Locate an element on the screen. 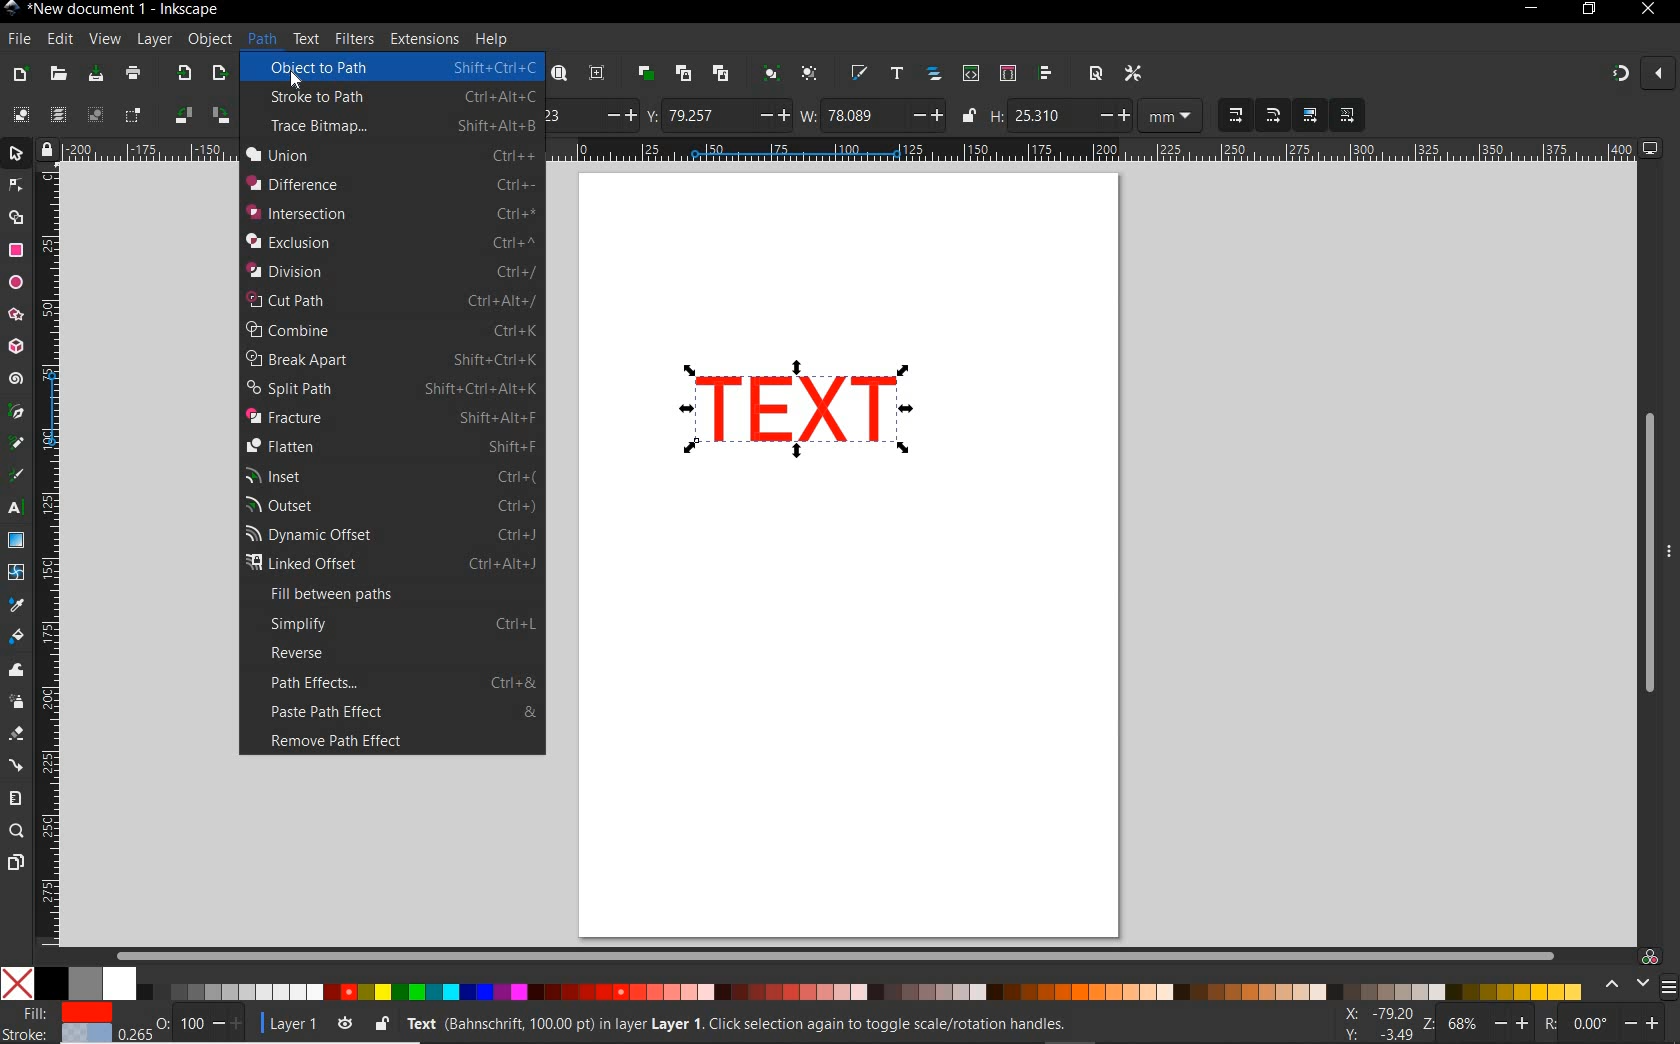  ENABLE SNAPPING TOOL is located at coordinates (1641, 73).